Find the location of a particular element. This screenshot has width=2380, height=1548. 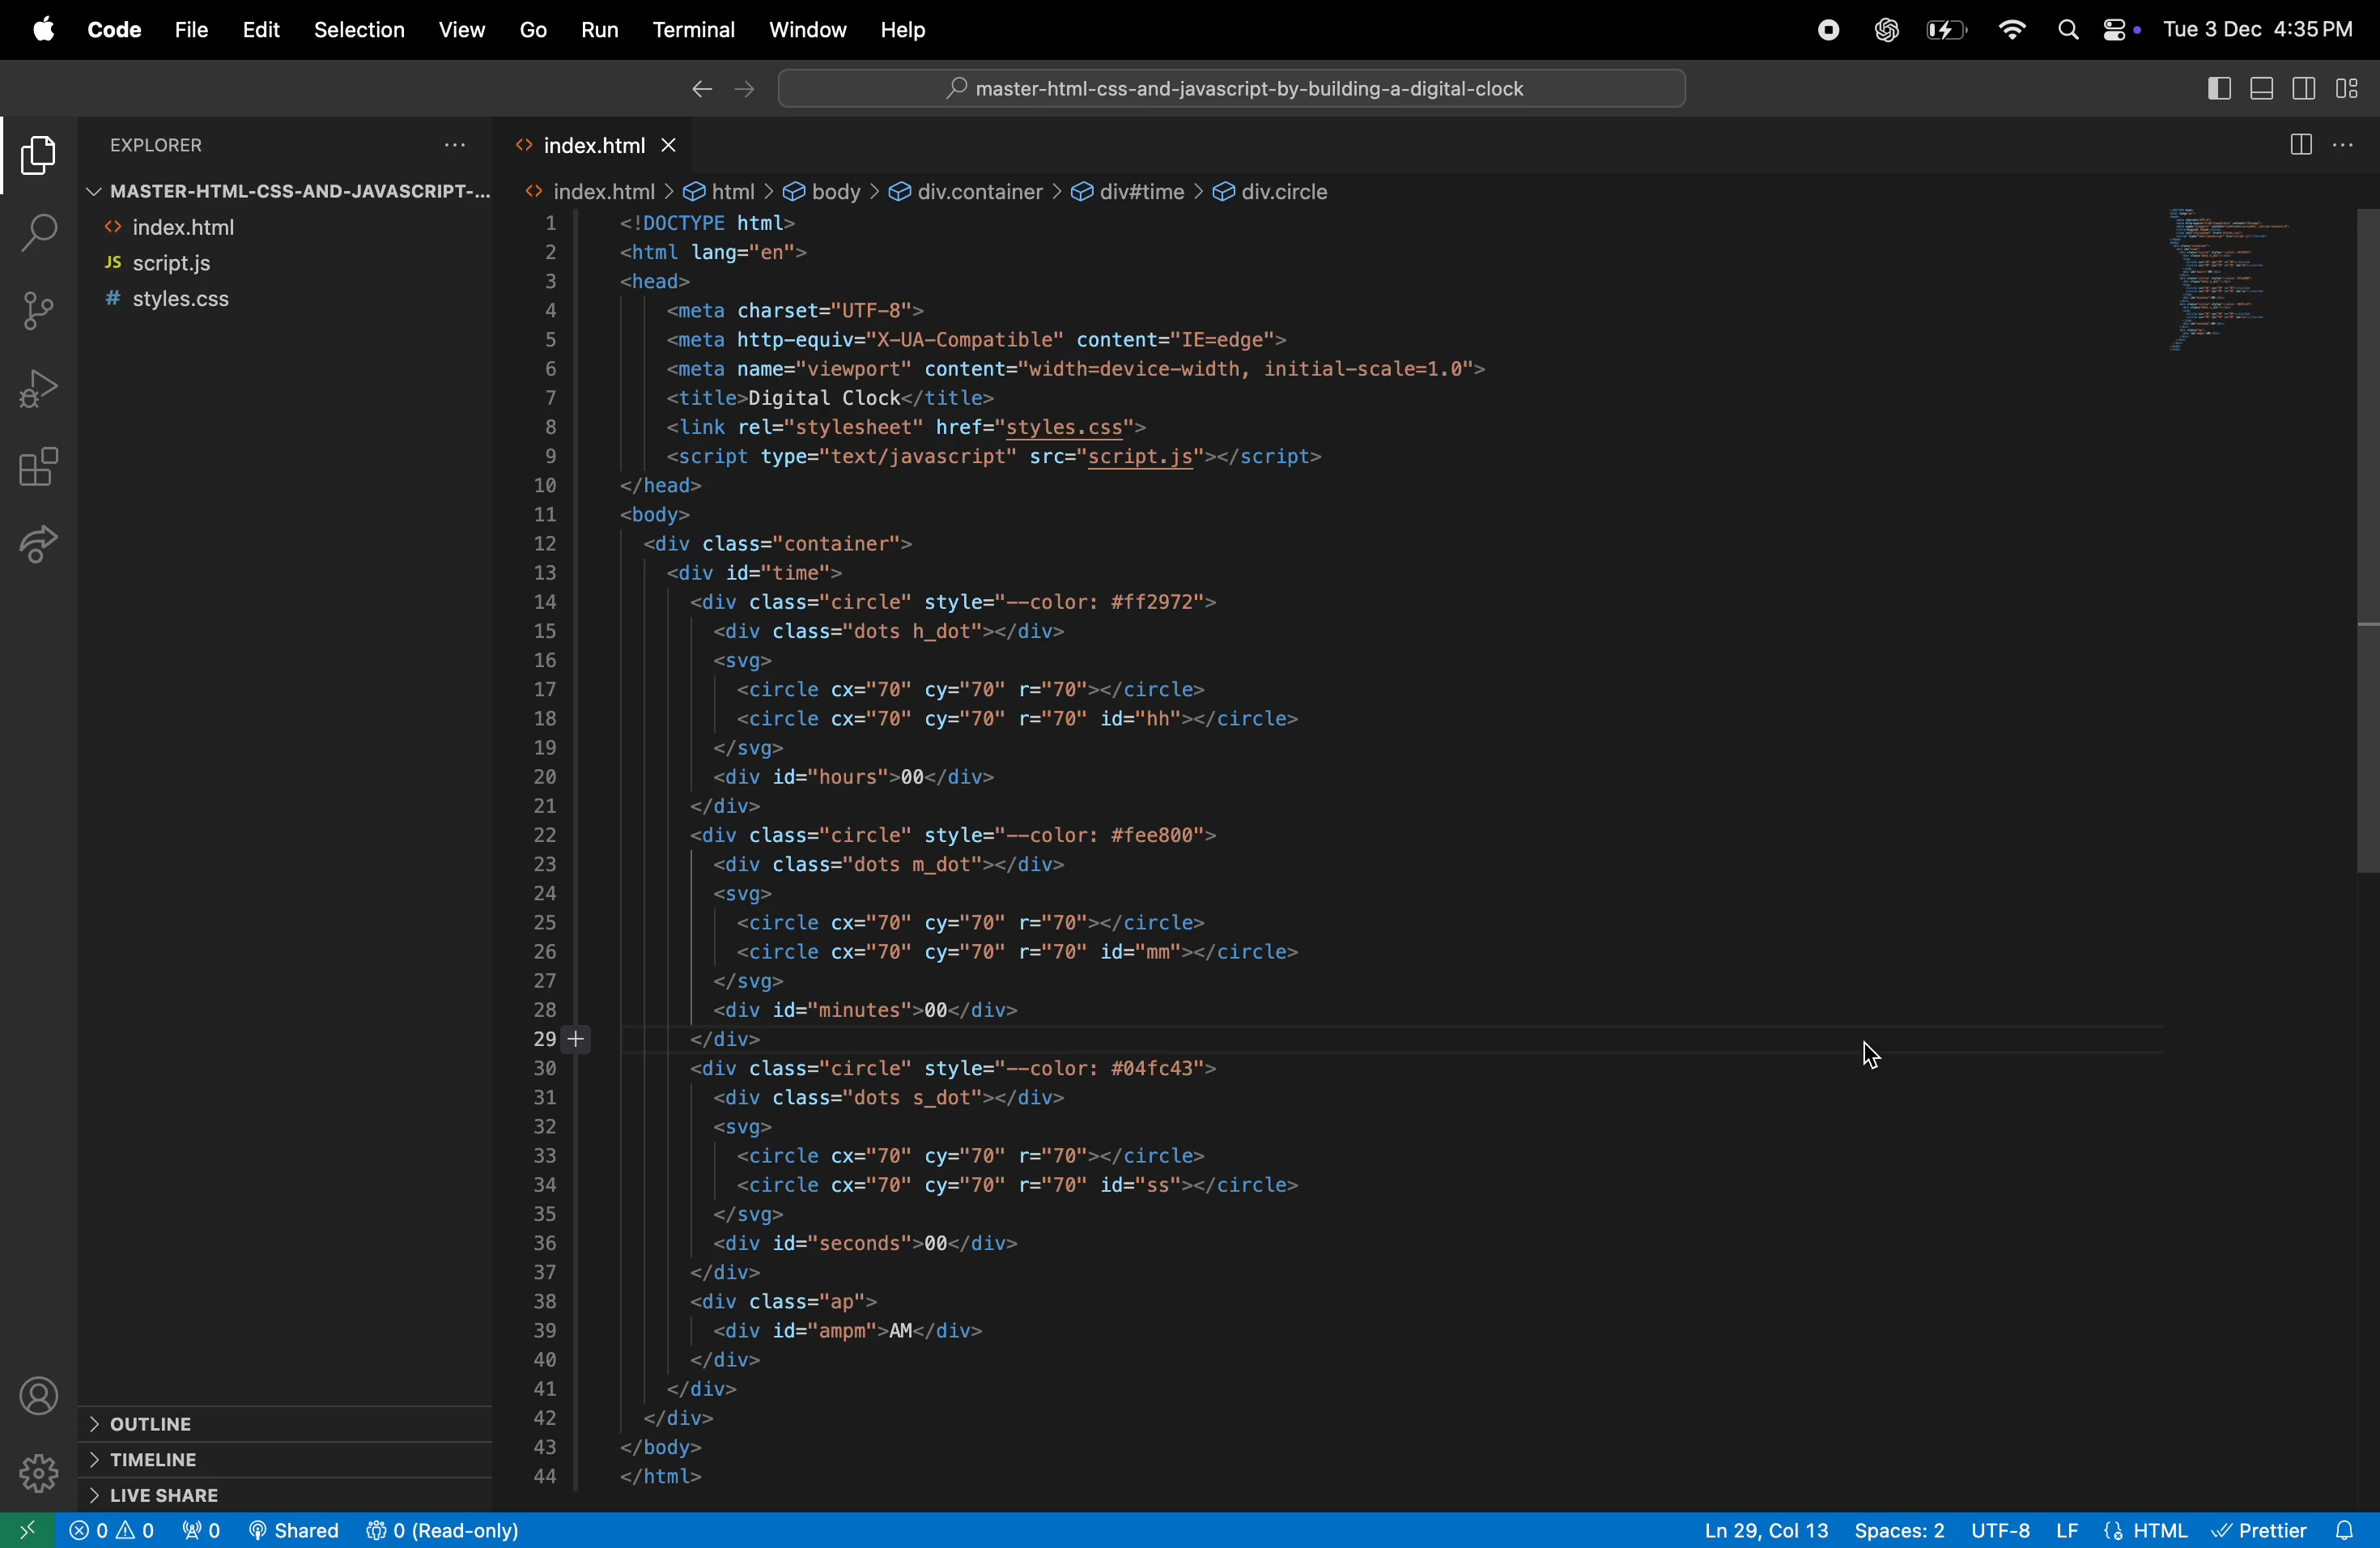

toggle secondary sidebar is located at coordinates (2308, 86).